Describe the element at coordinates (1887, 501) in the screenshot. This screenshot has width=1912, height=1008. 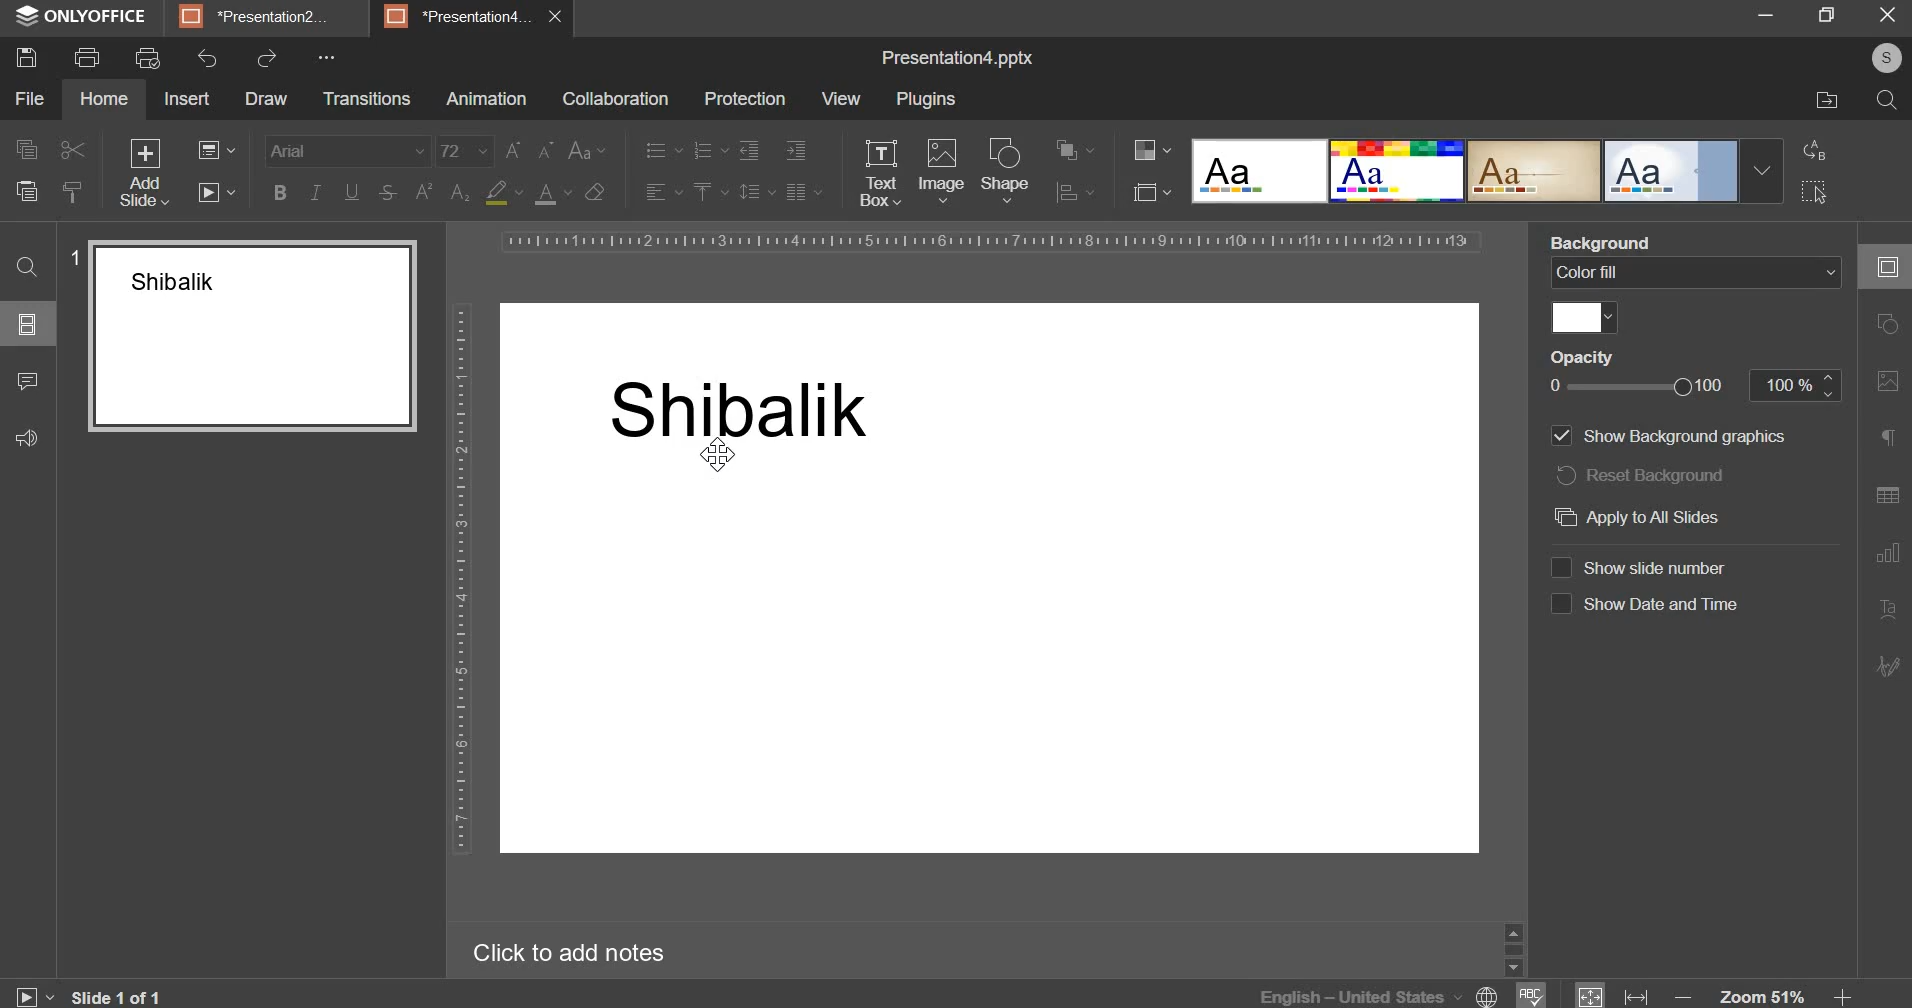
I see `table` at that location.